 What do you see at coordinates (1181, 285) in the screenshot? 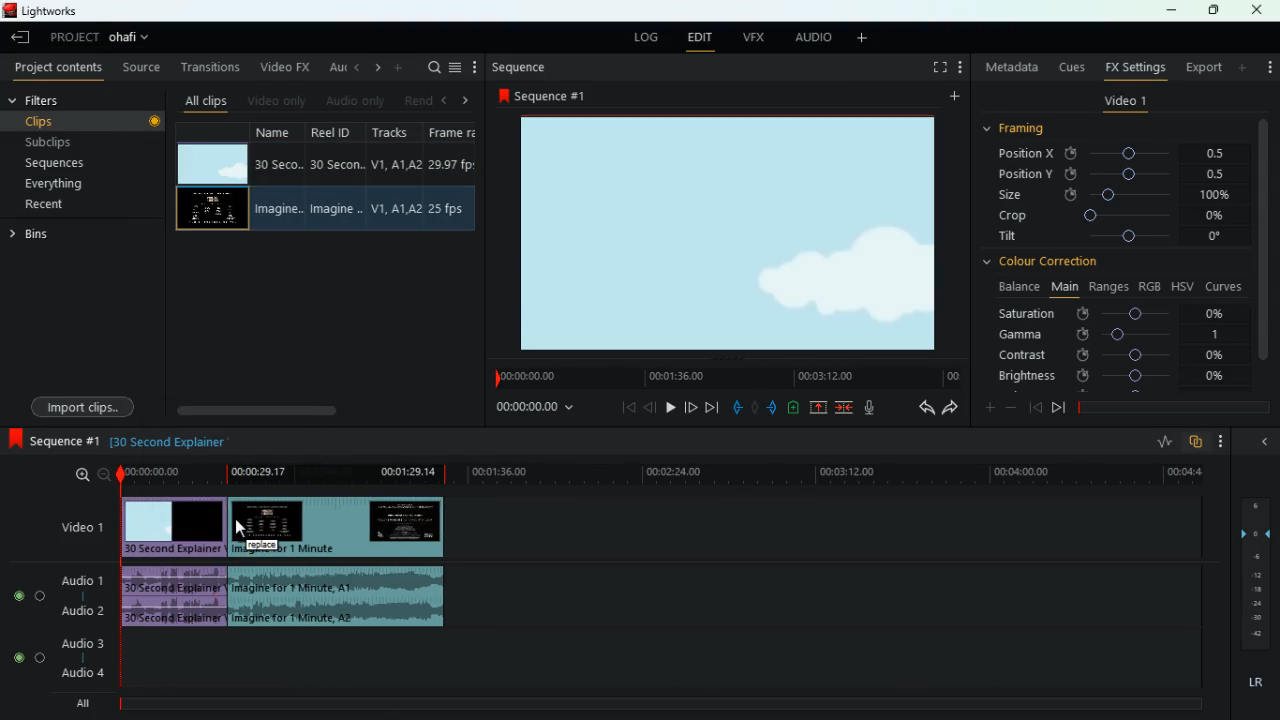
I see `hsv` at bounding box center [1181, 285].